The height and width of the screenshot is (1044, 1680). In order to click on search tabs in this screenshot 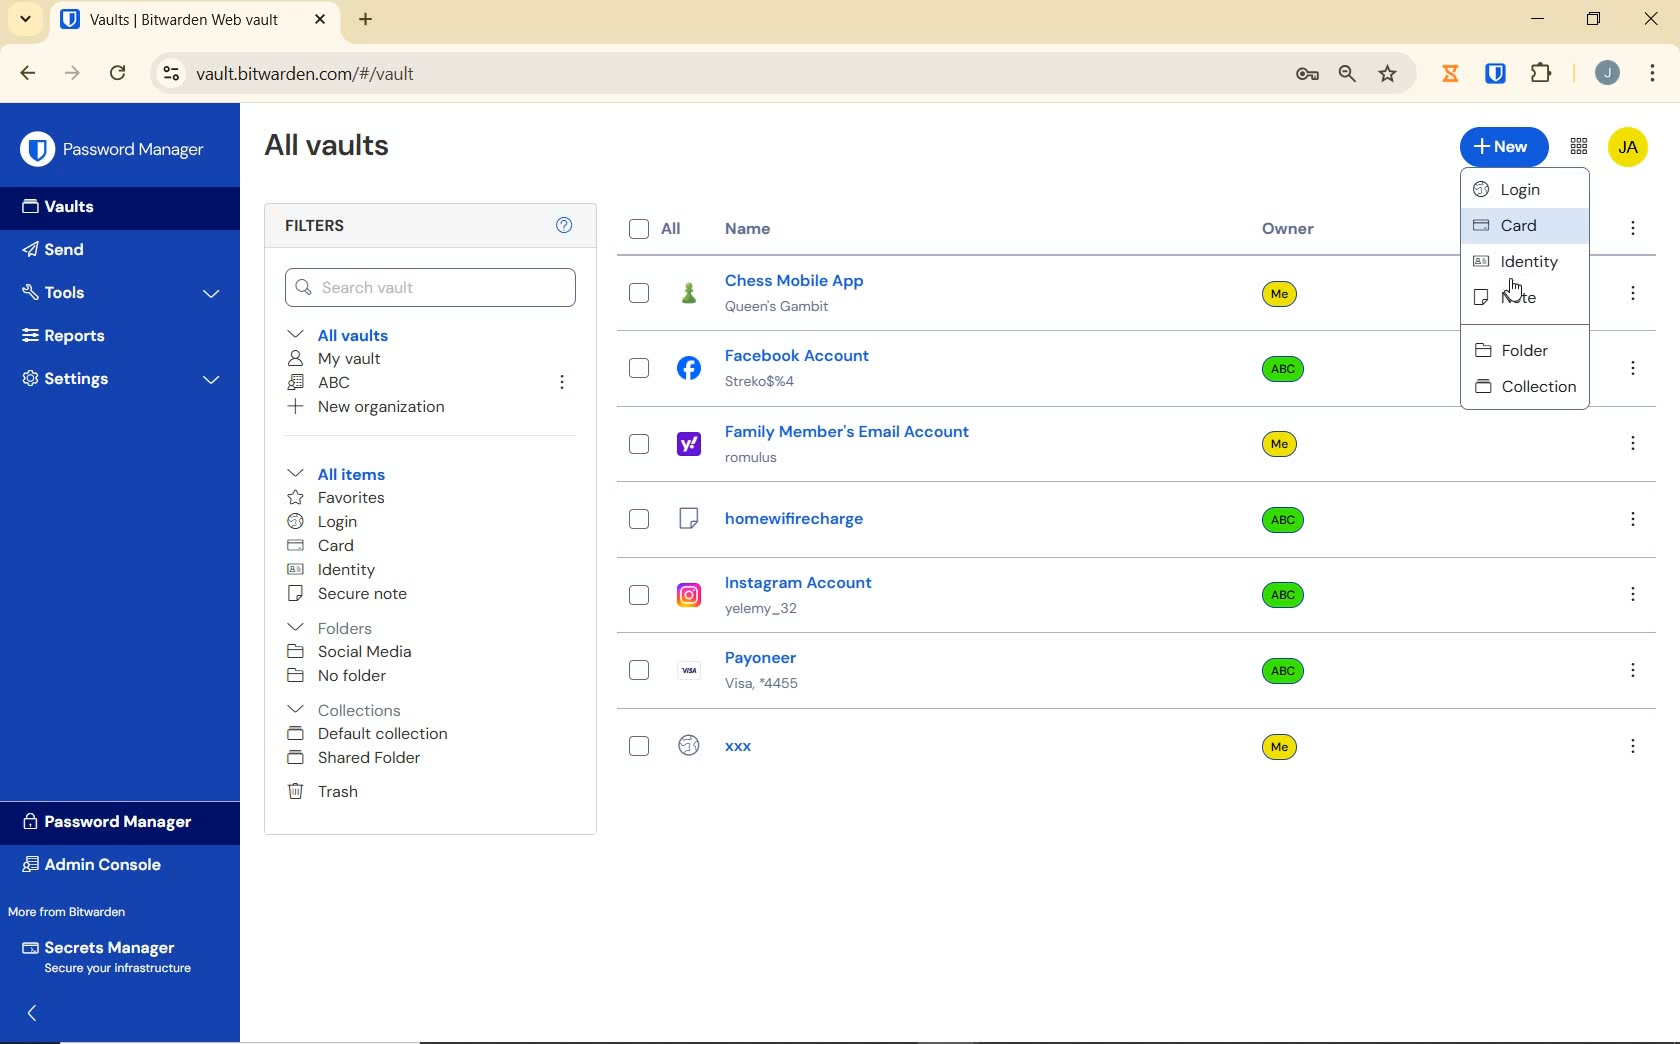, I will do `click(26, 19)`.